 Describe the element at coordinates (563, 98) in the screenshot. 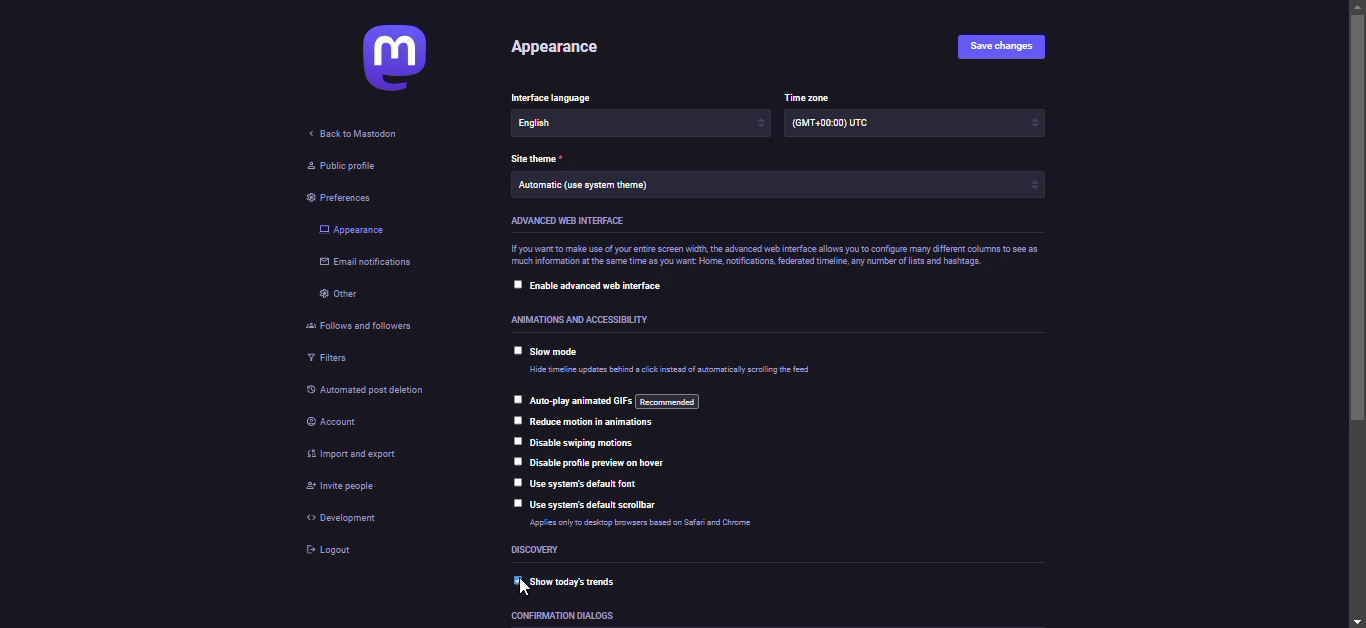

I see `language` at that location.